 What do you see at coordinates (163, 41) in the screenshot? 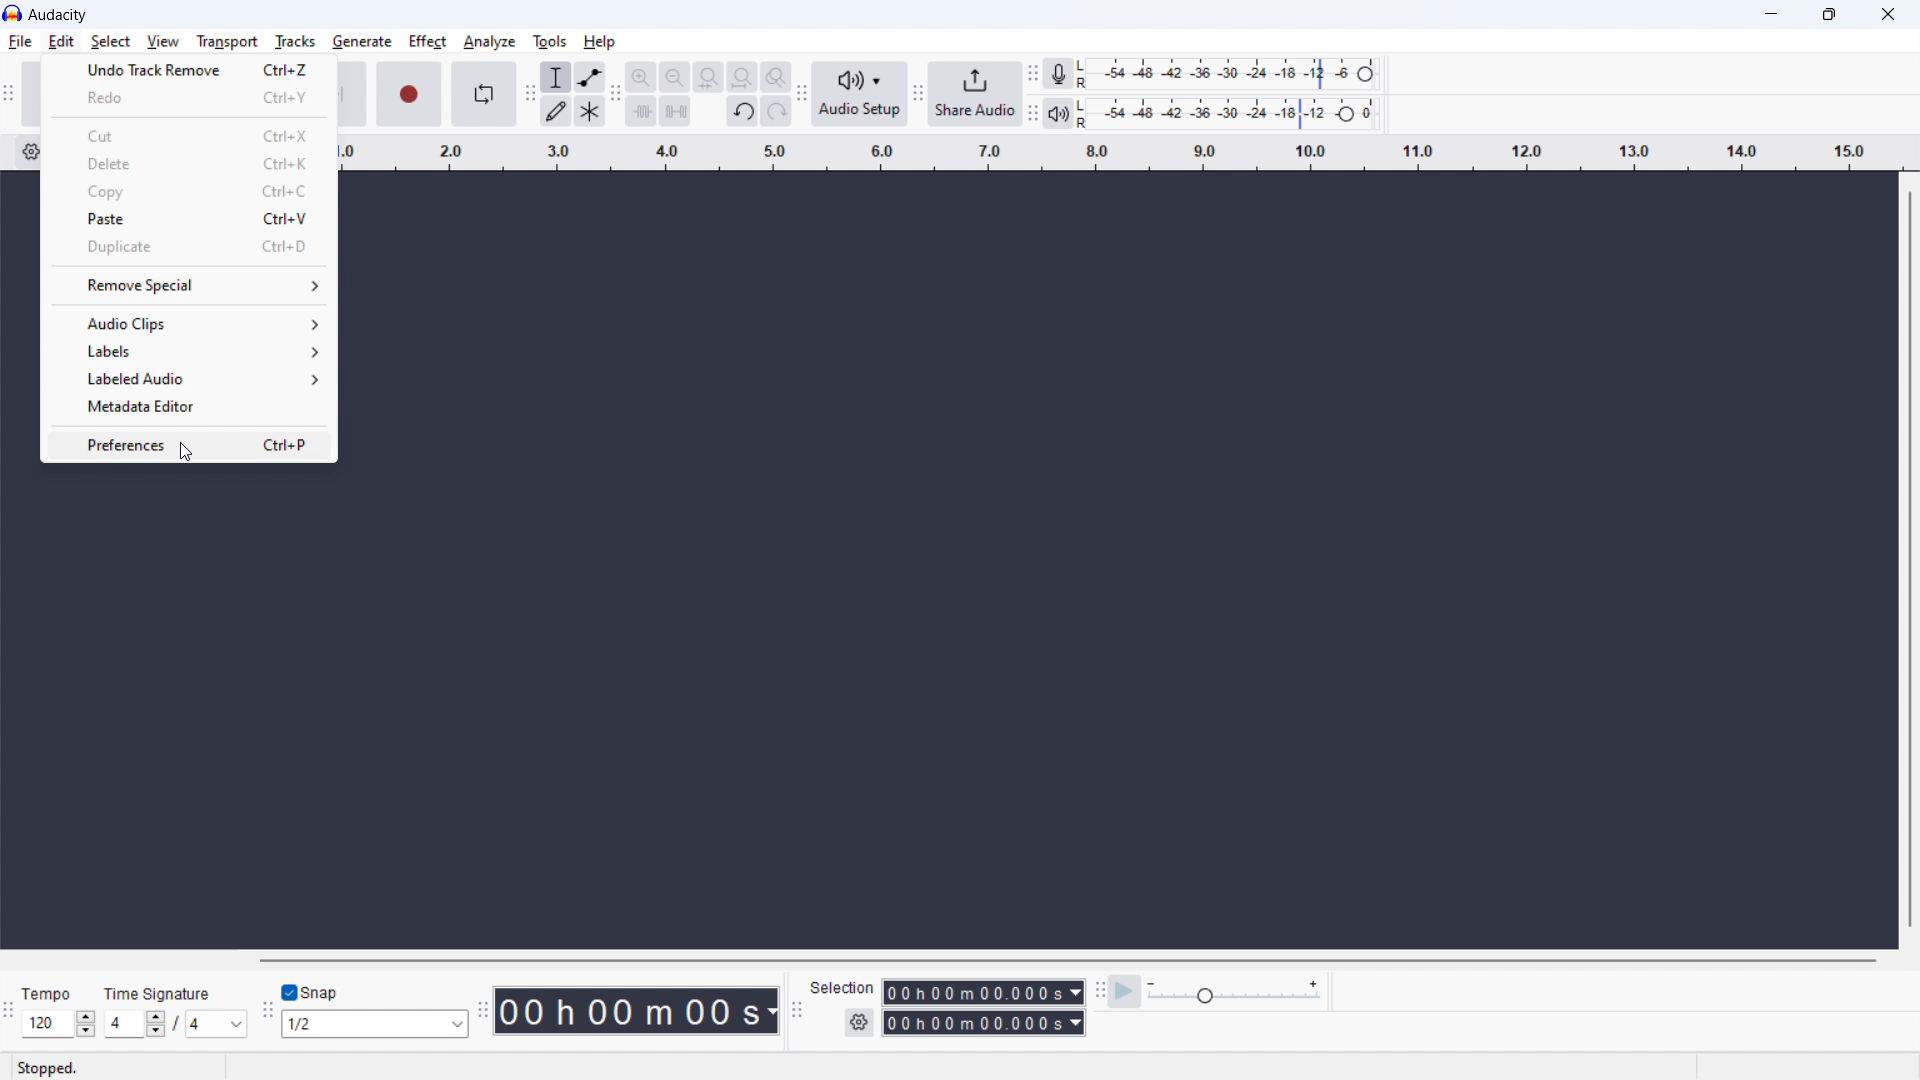
I see `view` at bounding box center [163, 41].